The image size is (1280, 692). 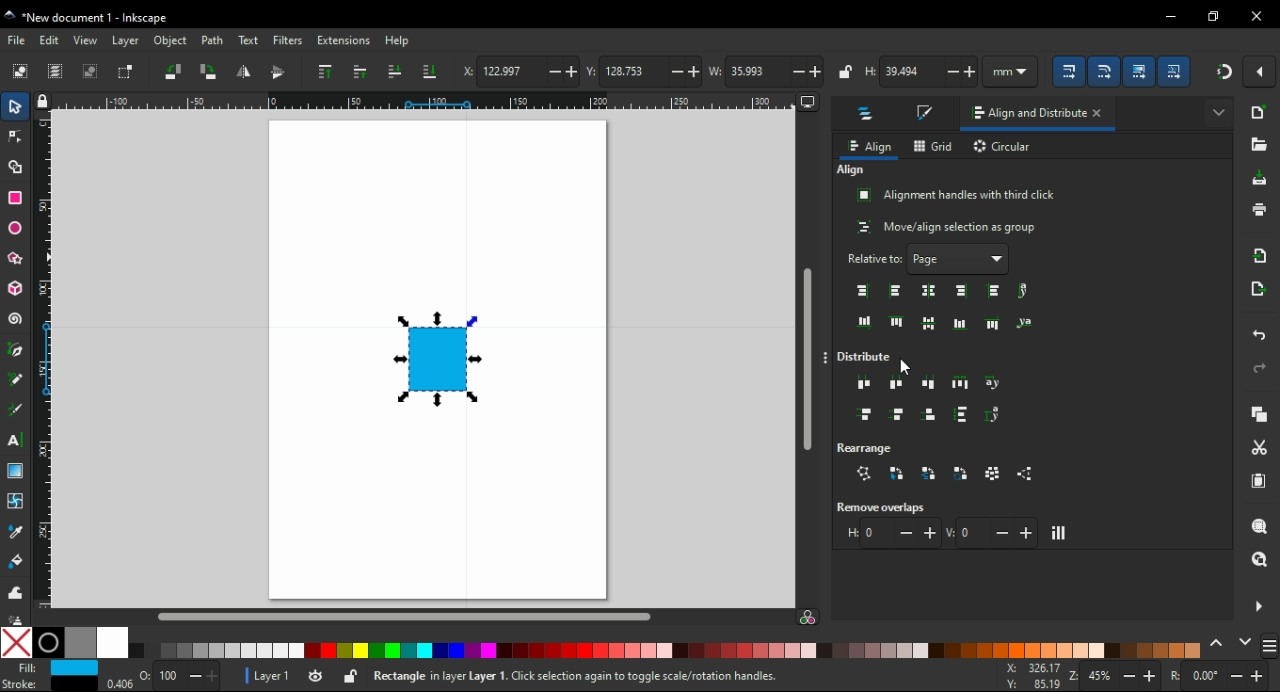 I want to click on open export, so click(x=1259, y=289).